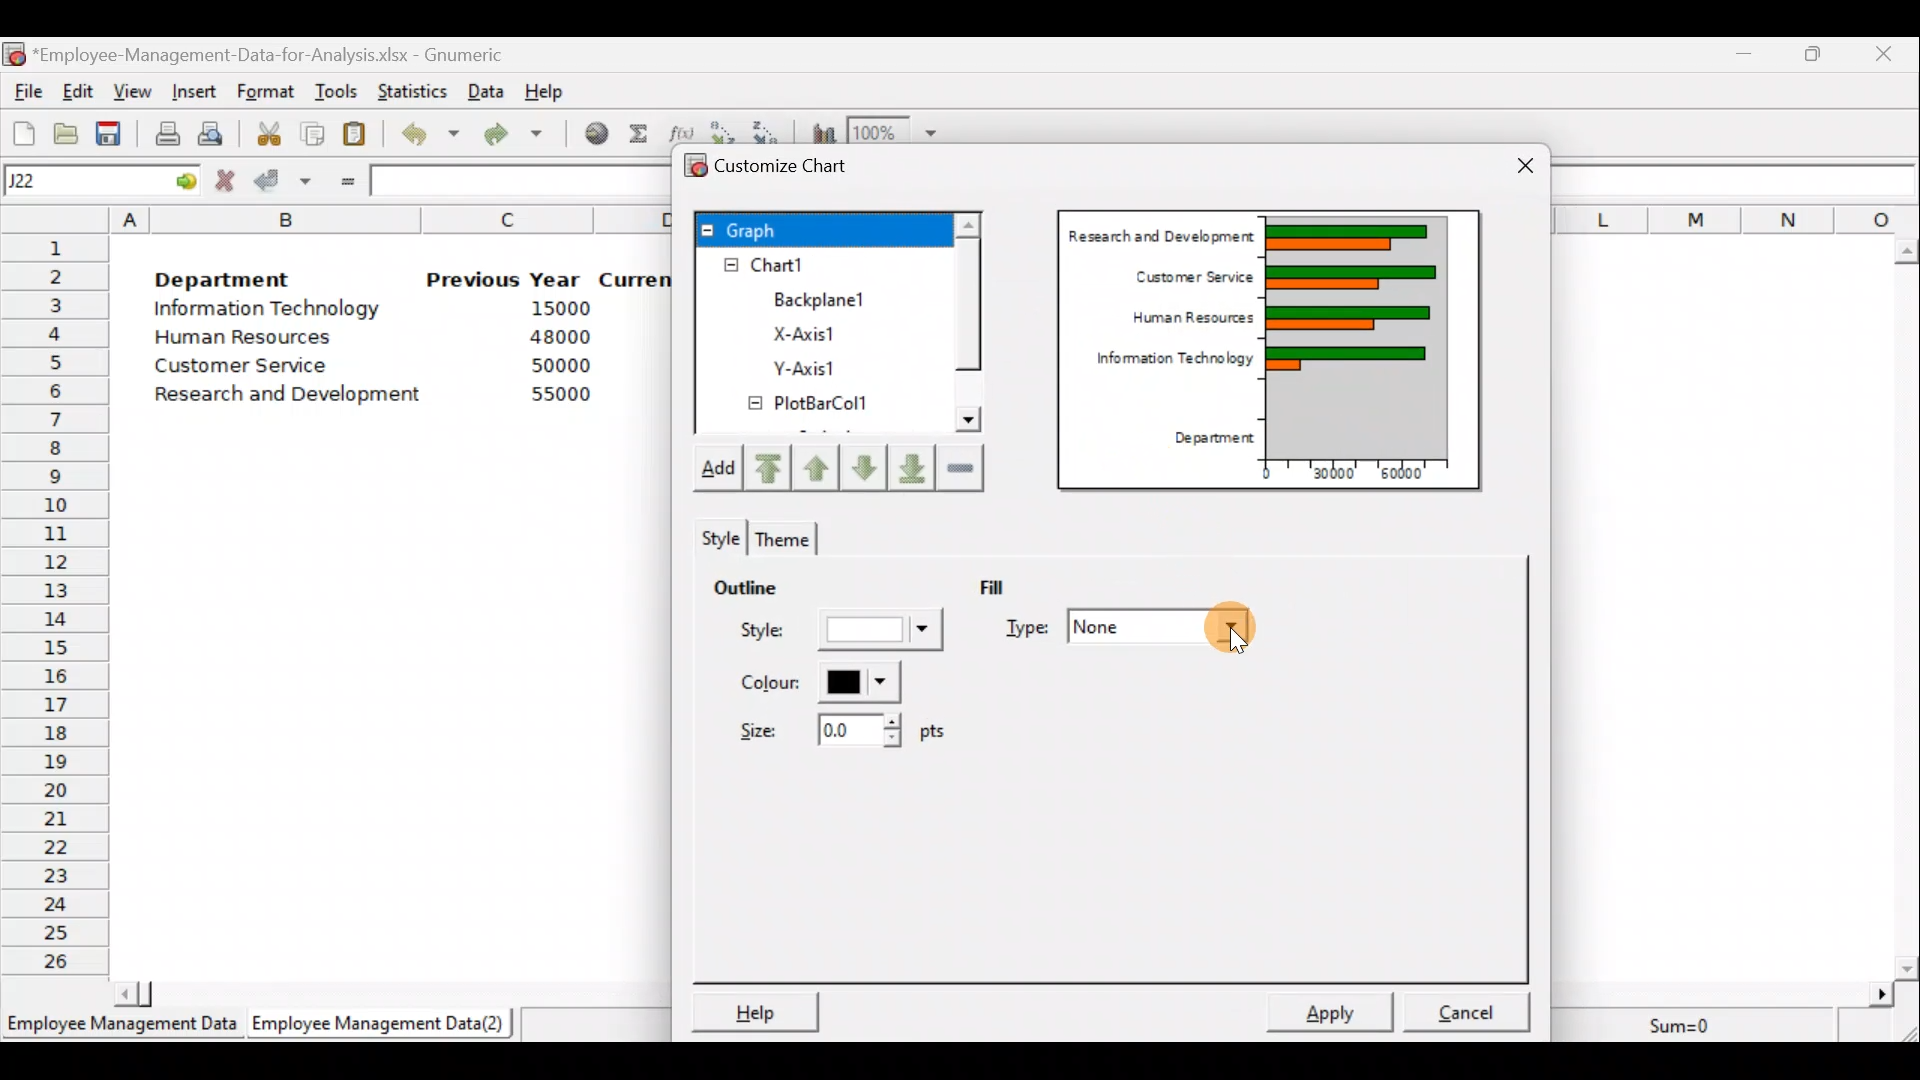  I want to click on X-axis1, so click(818, 331).